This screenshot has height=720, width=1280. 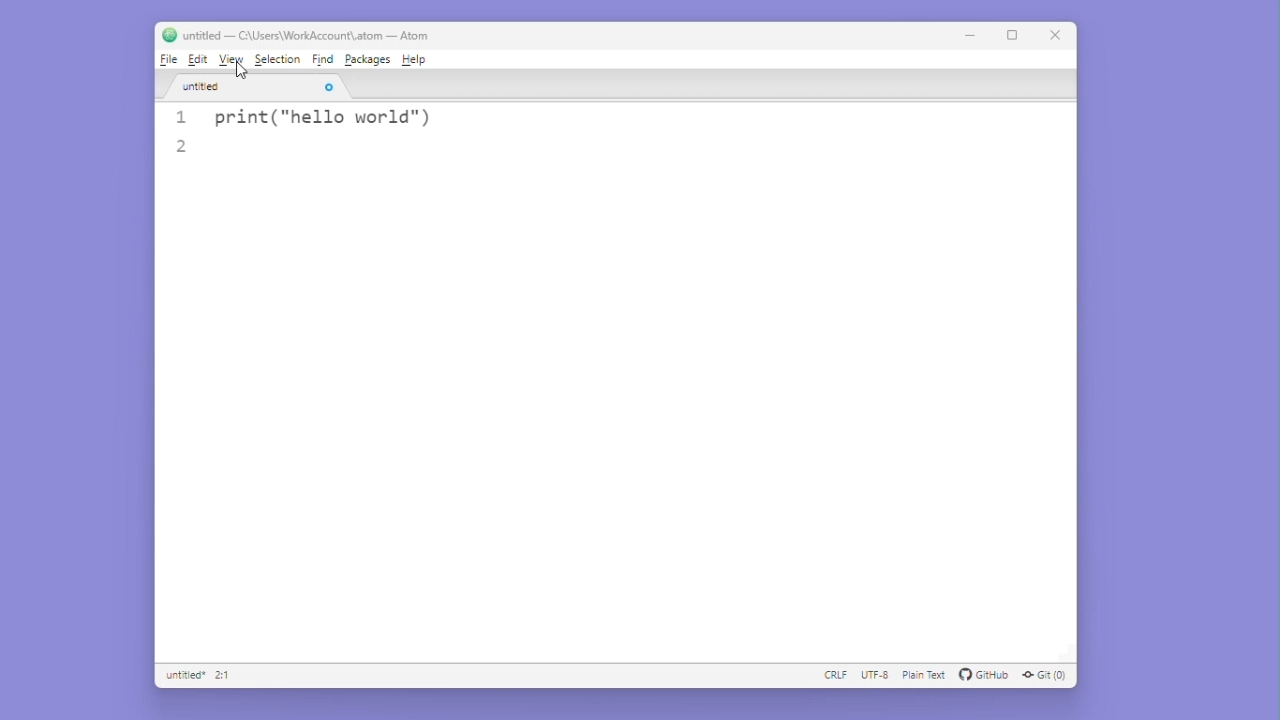 What do you see at coordinates (250, 84) in the screenshot?
I see `untitled` at bounding box center [250, 84].